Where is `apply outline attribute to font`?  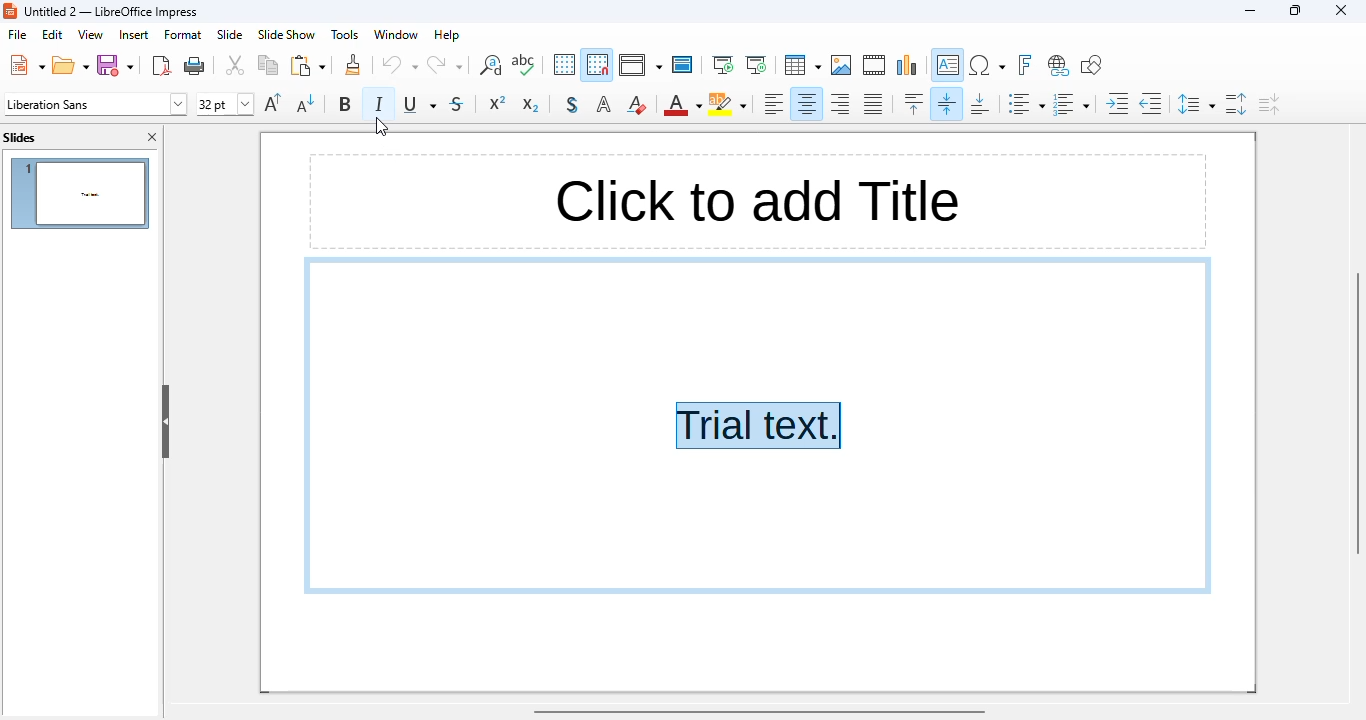 apply outline attribute to font is located at coordinates (604, 104).